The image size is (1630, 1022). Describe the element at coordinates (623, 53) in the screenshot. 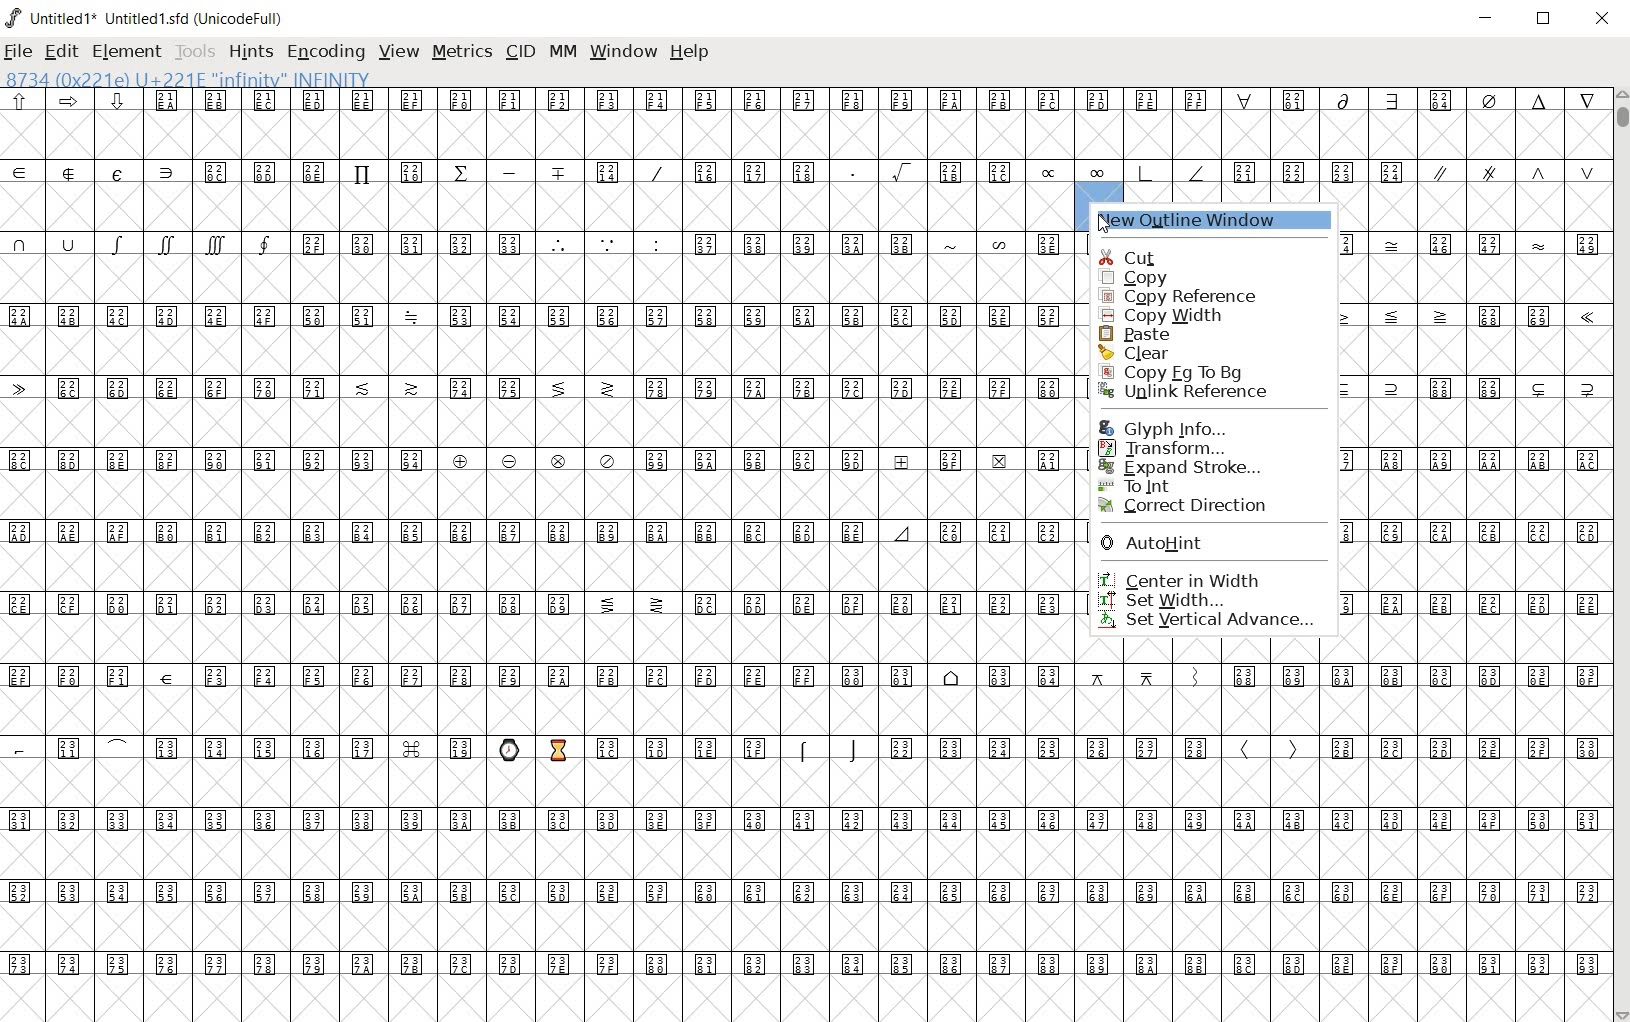

I see `window` at that location.